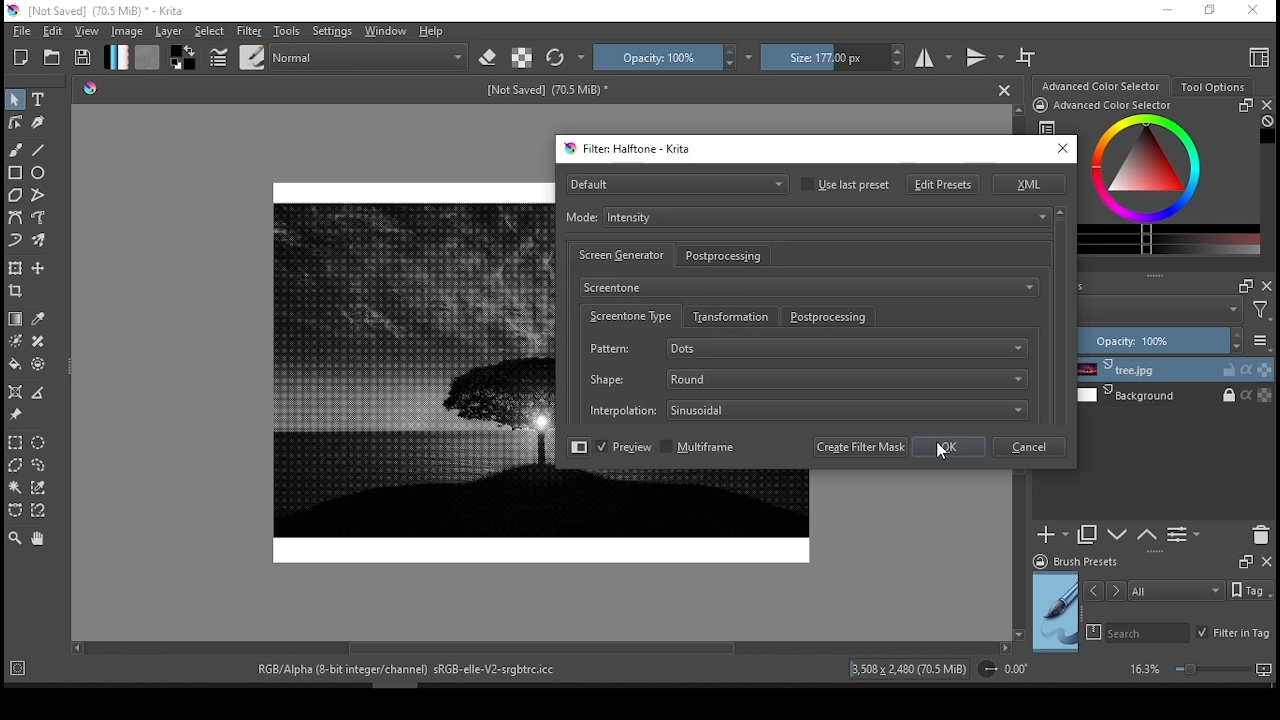  I want to click on save, so click(84, 57).